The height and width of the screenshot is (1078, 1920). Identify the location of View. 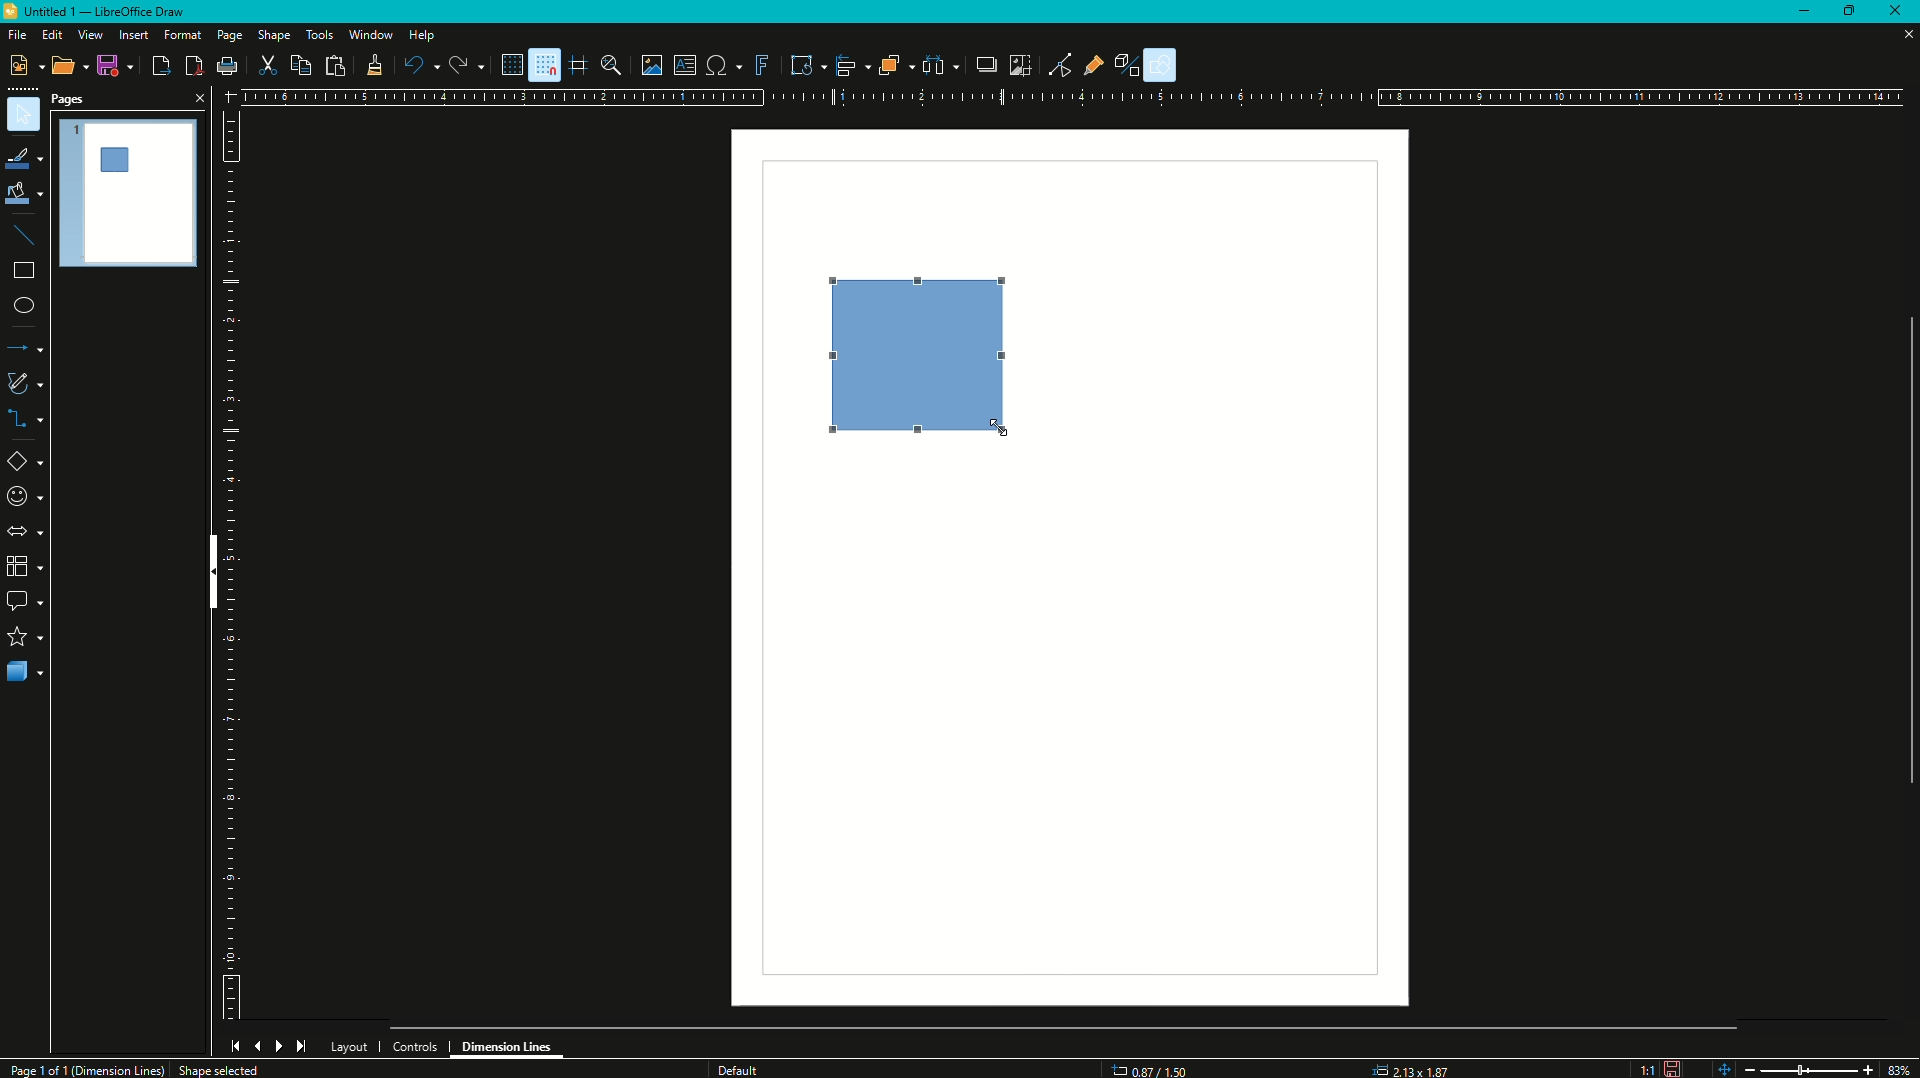
(89, 35).